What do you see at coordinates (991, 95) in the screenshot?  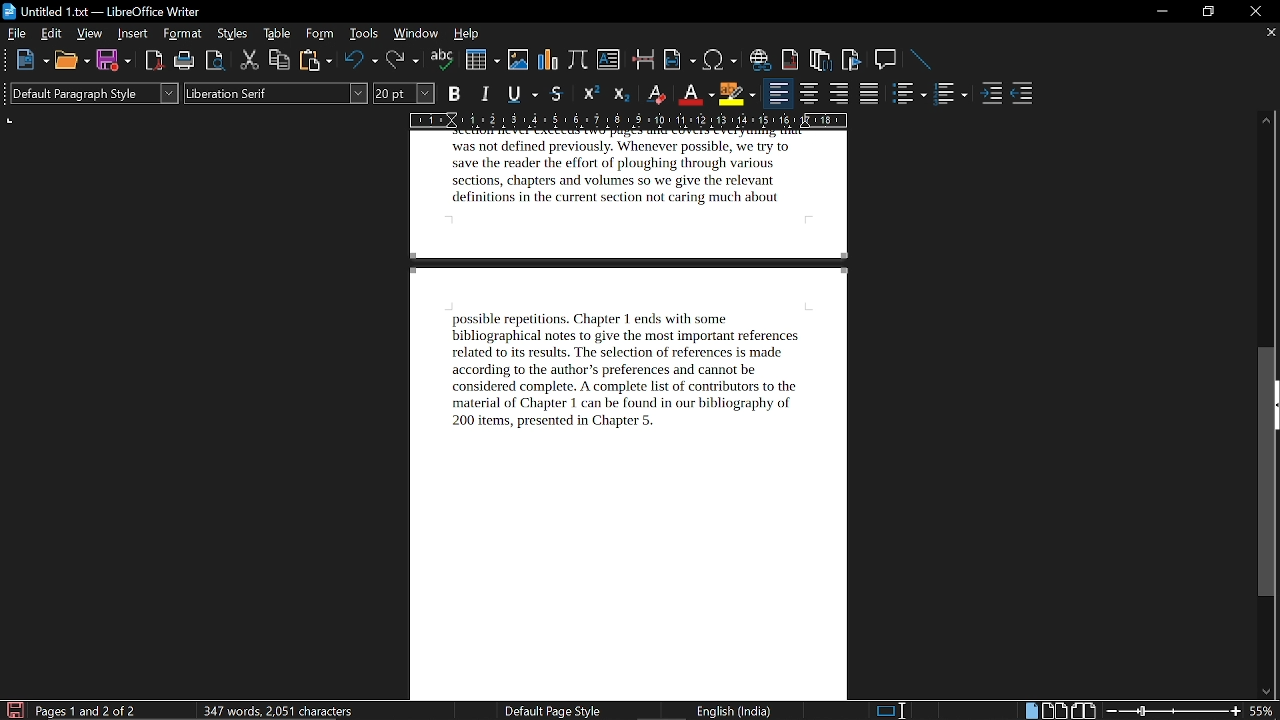 I see `increase indent` at bounding box center [991, 95].